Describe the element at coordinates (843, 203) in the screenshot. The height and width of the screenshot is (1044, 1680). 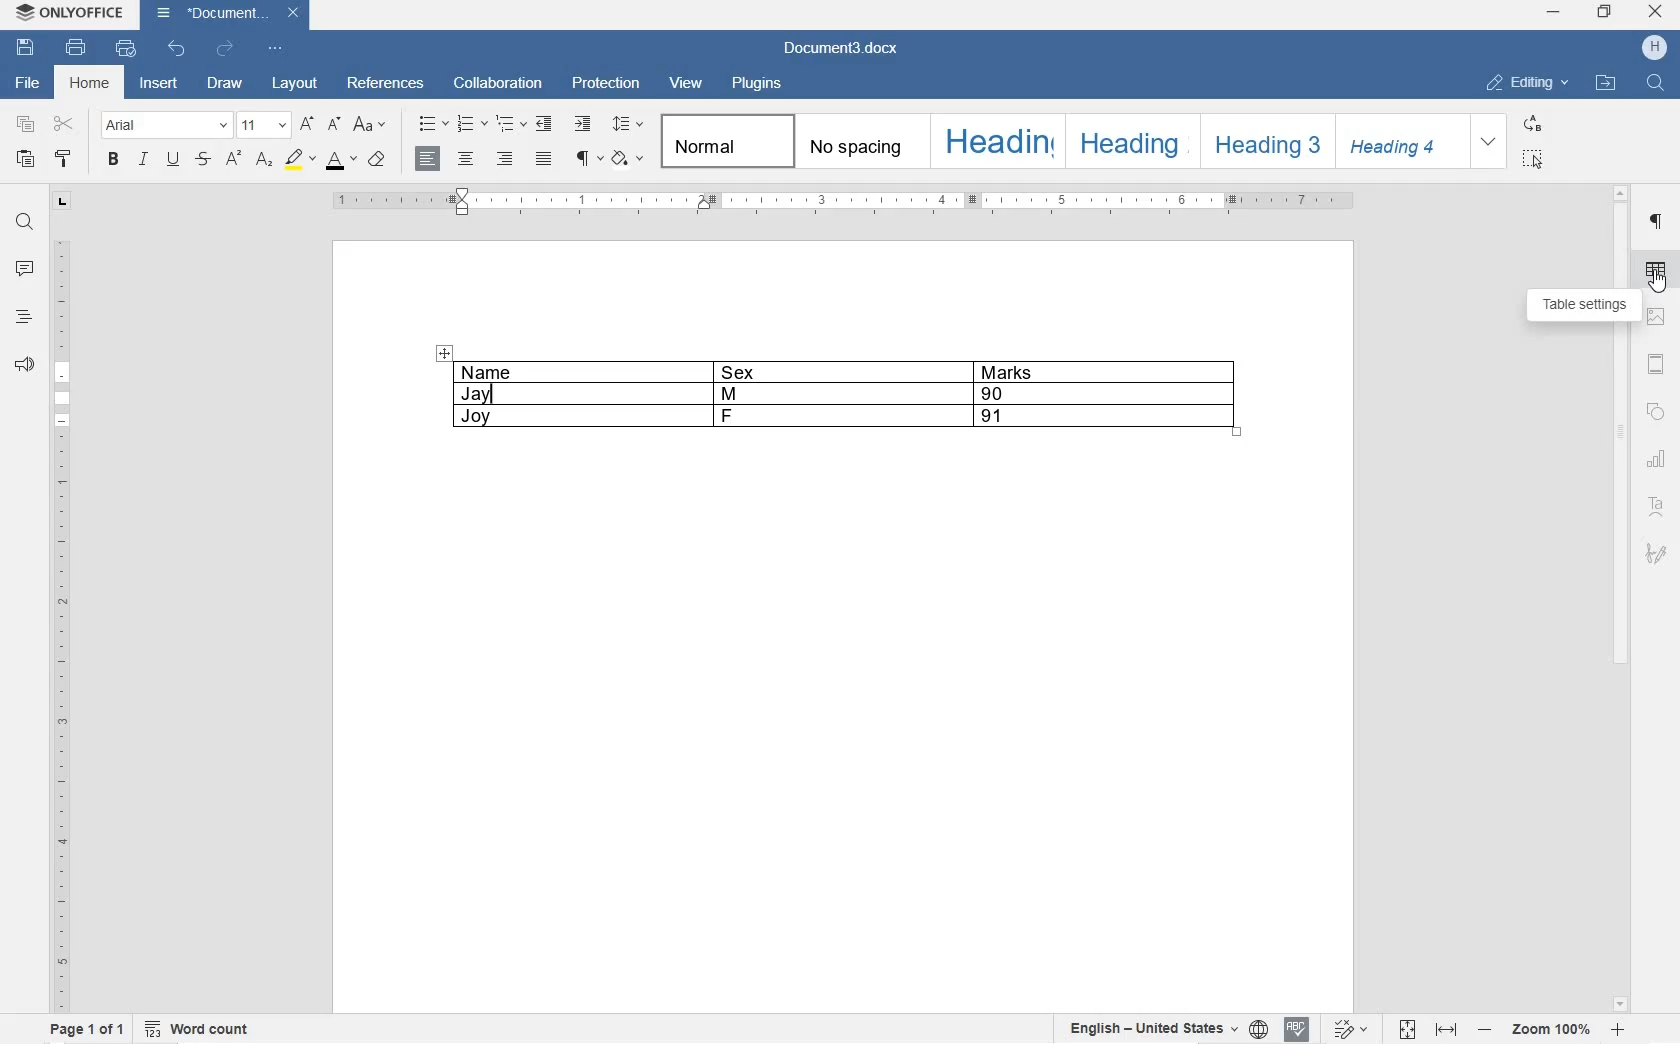
I see `RULER` at that location.